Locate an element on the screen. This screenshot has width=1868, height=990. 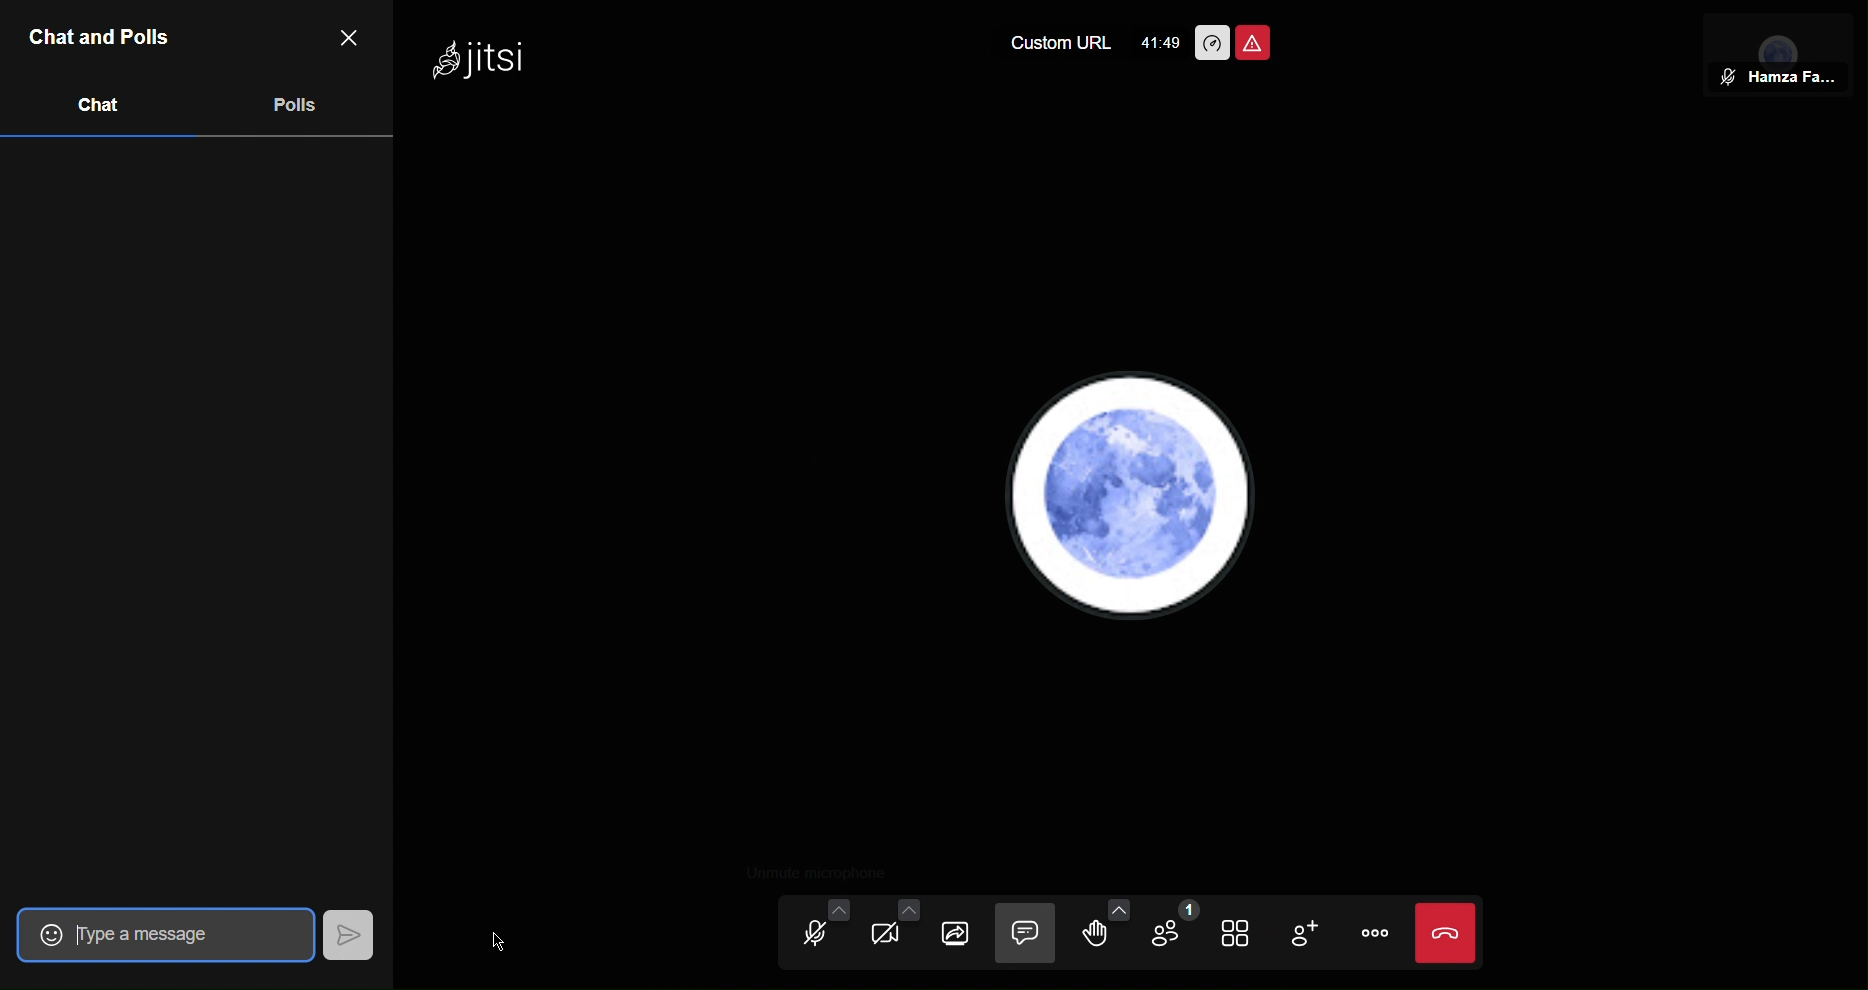
Add Participant is located at coordinates (1317, 936).